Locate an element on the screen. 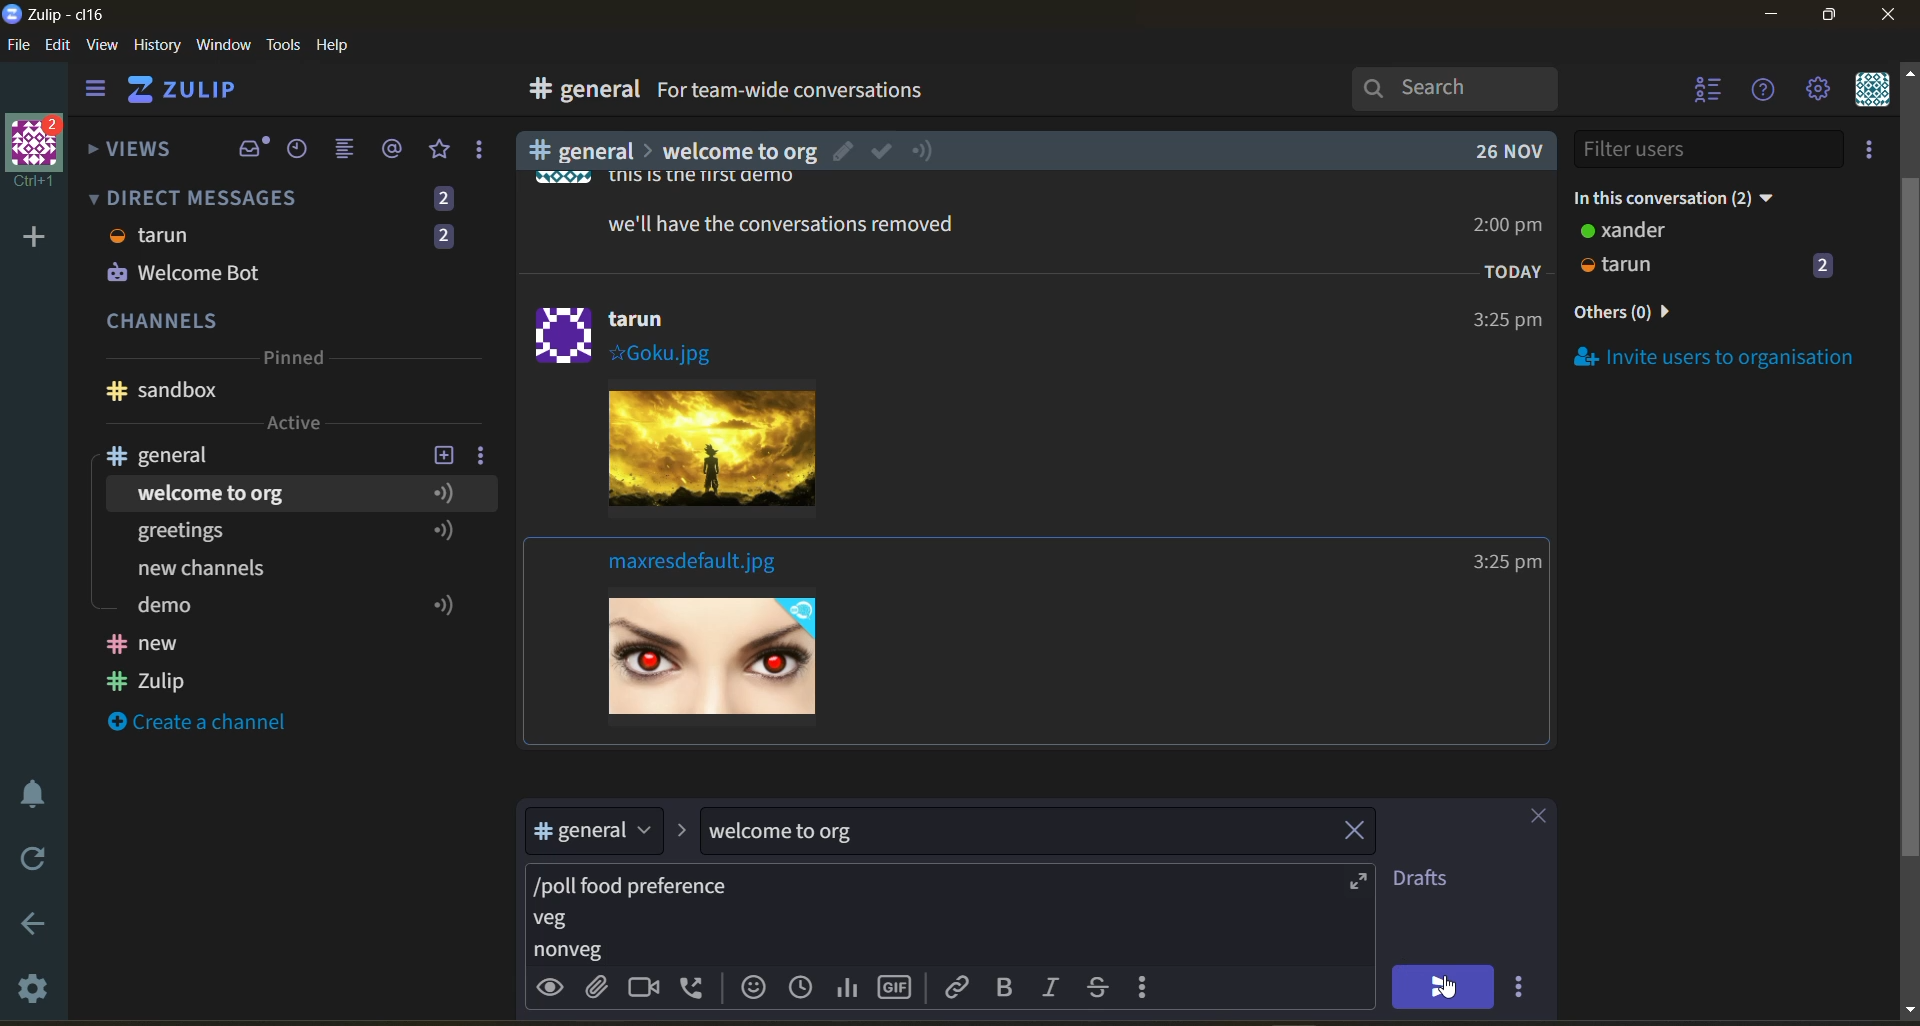   is located at coordinates (1505, 225).